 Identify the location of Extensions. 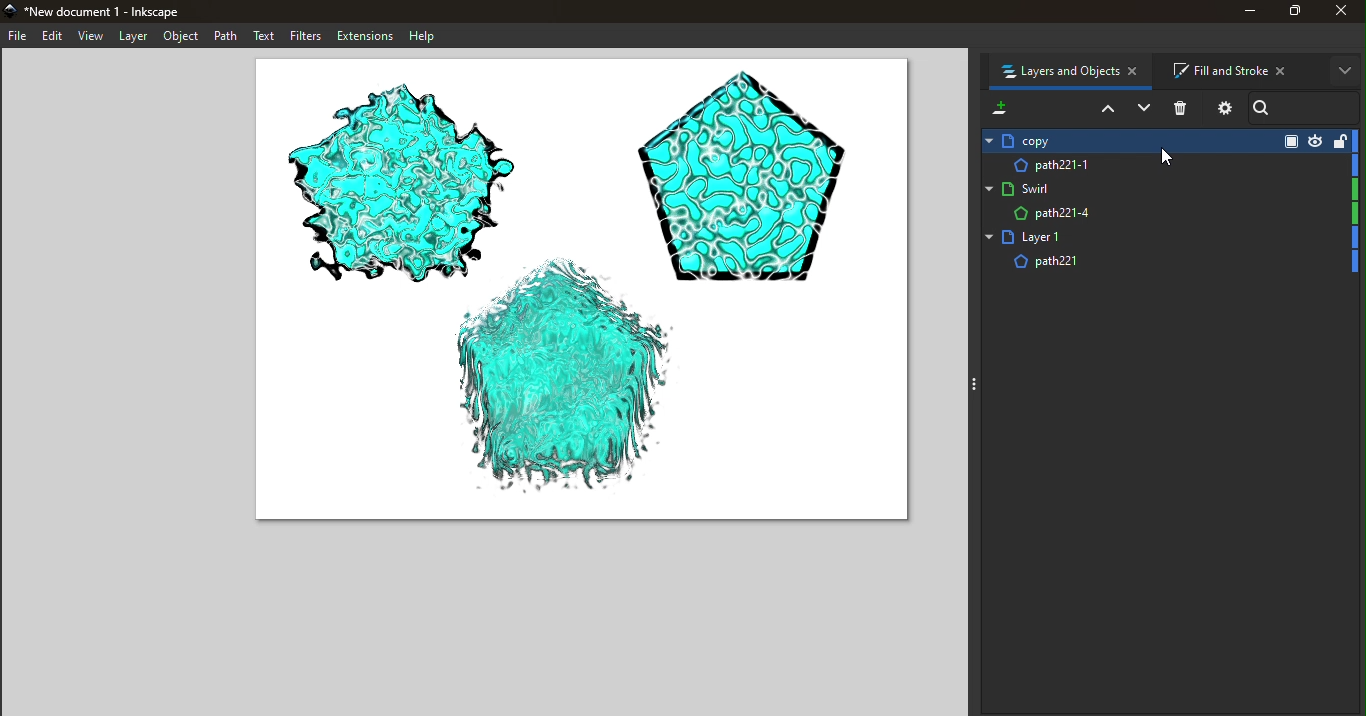
(363, 36).